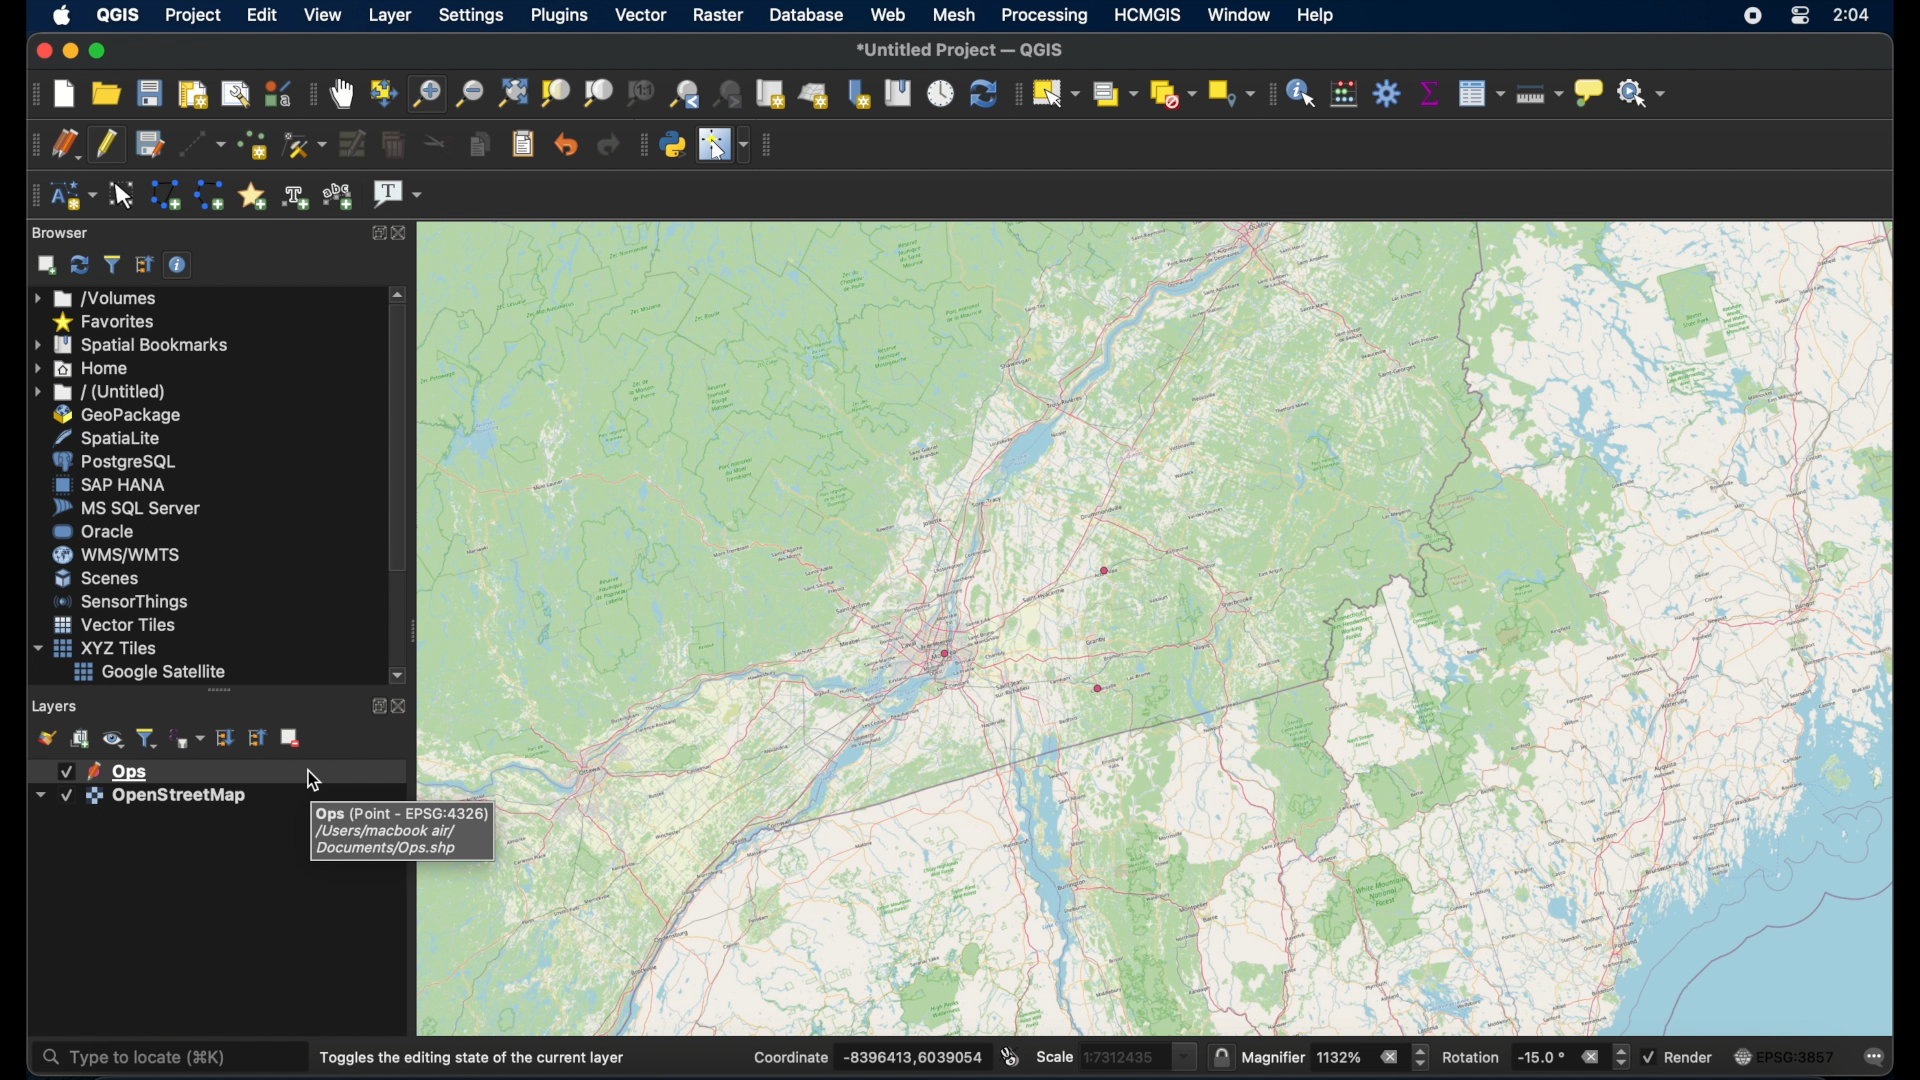  I want to click on vertex tool, so click(305, 144).